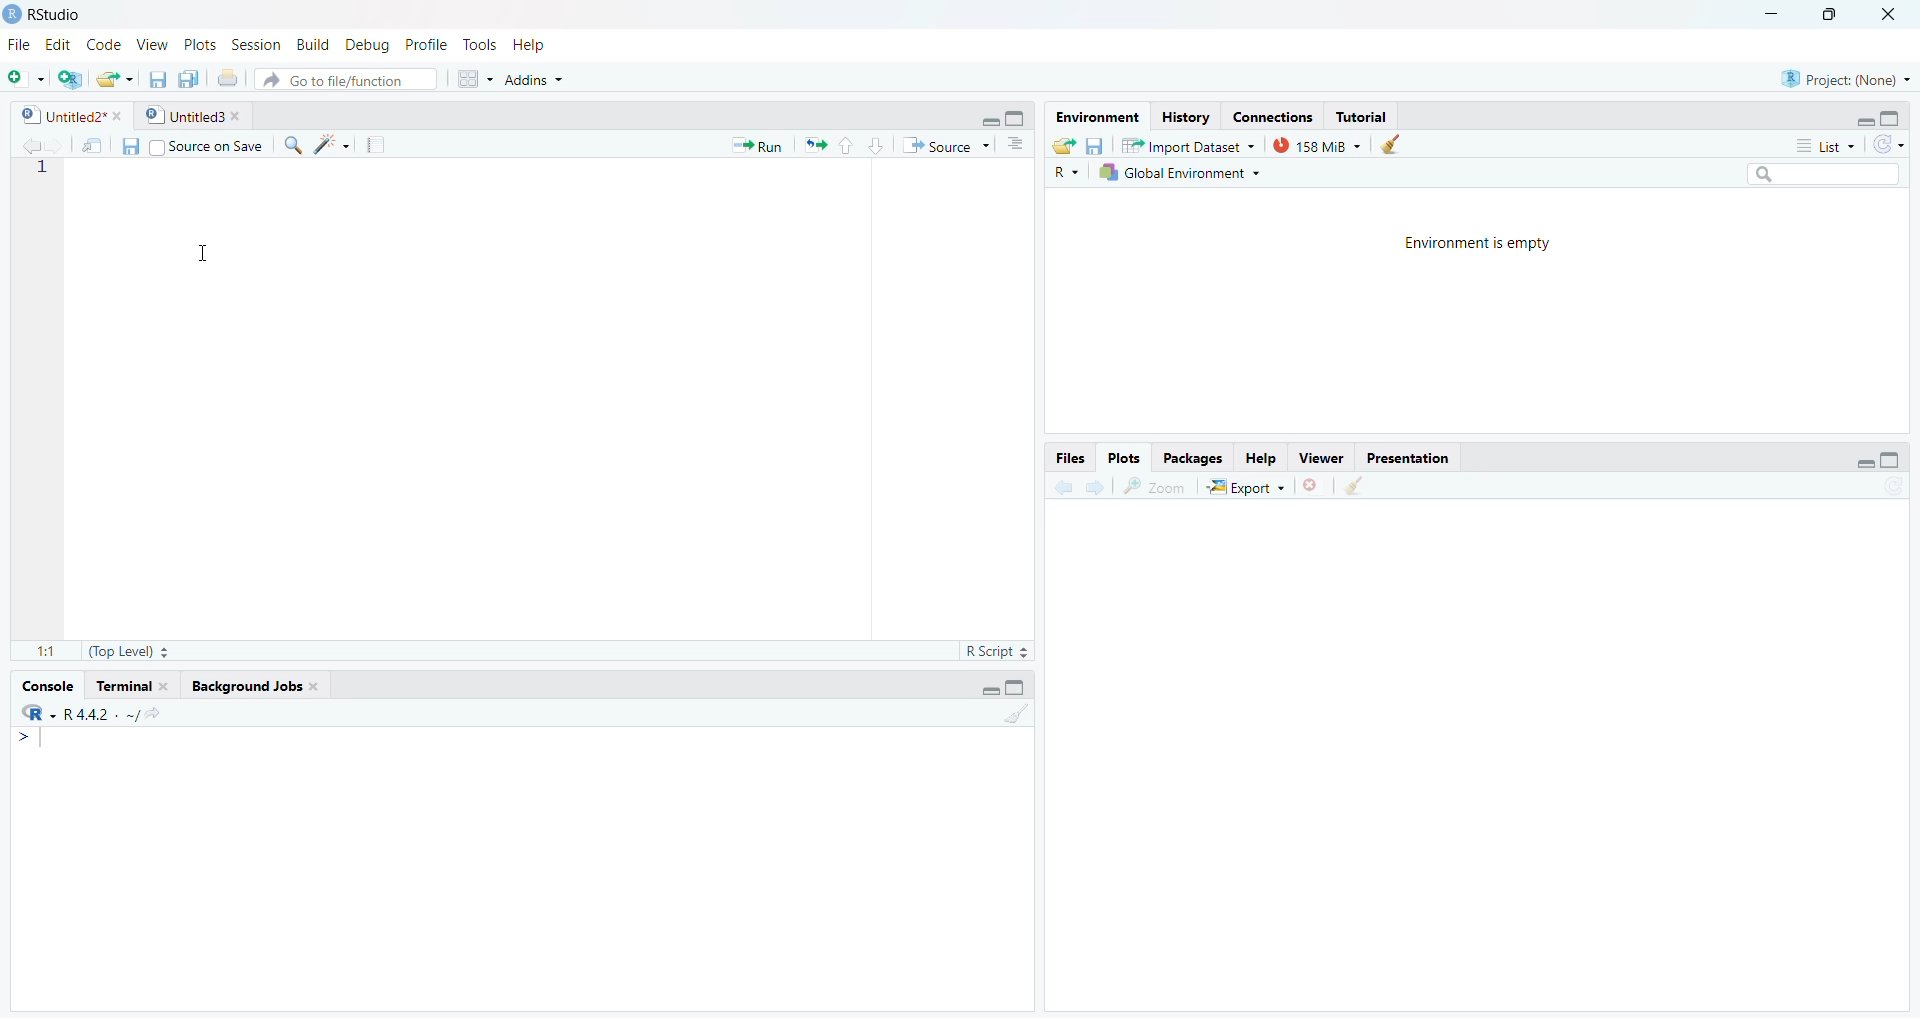  Describe the element at coordinates (311, 44) in the screenshot. I see `Build` at that location.